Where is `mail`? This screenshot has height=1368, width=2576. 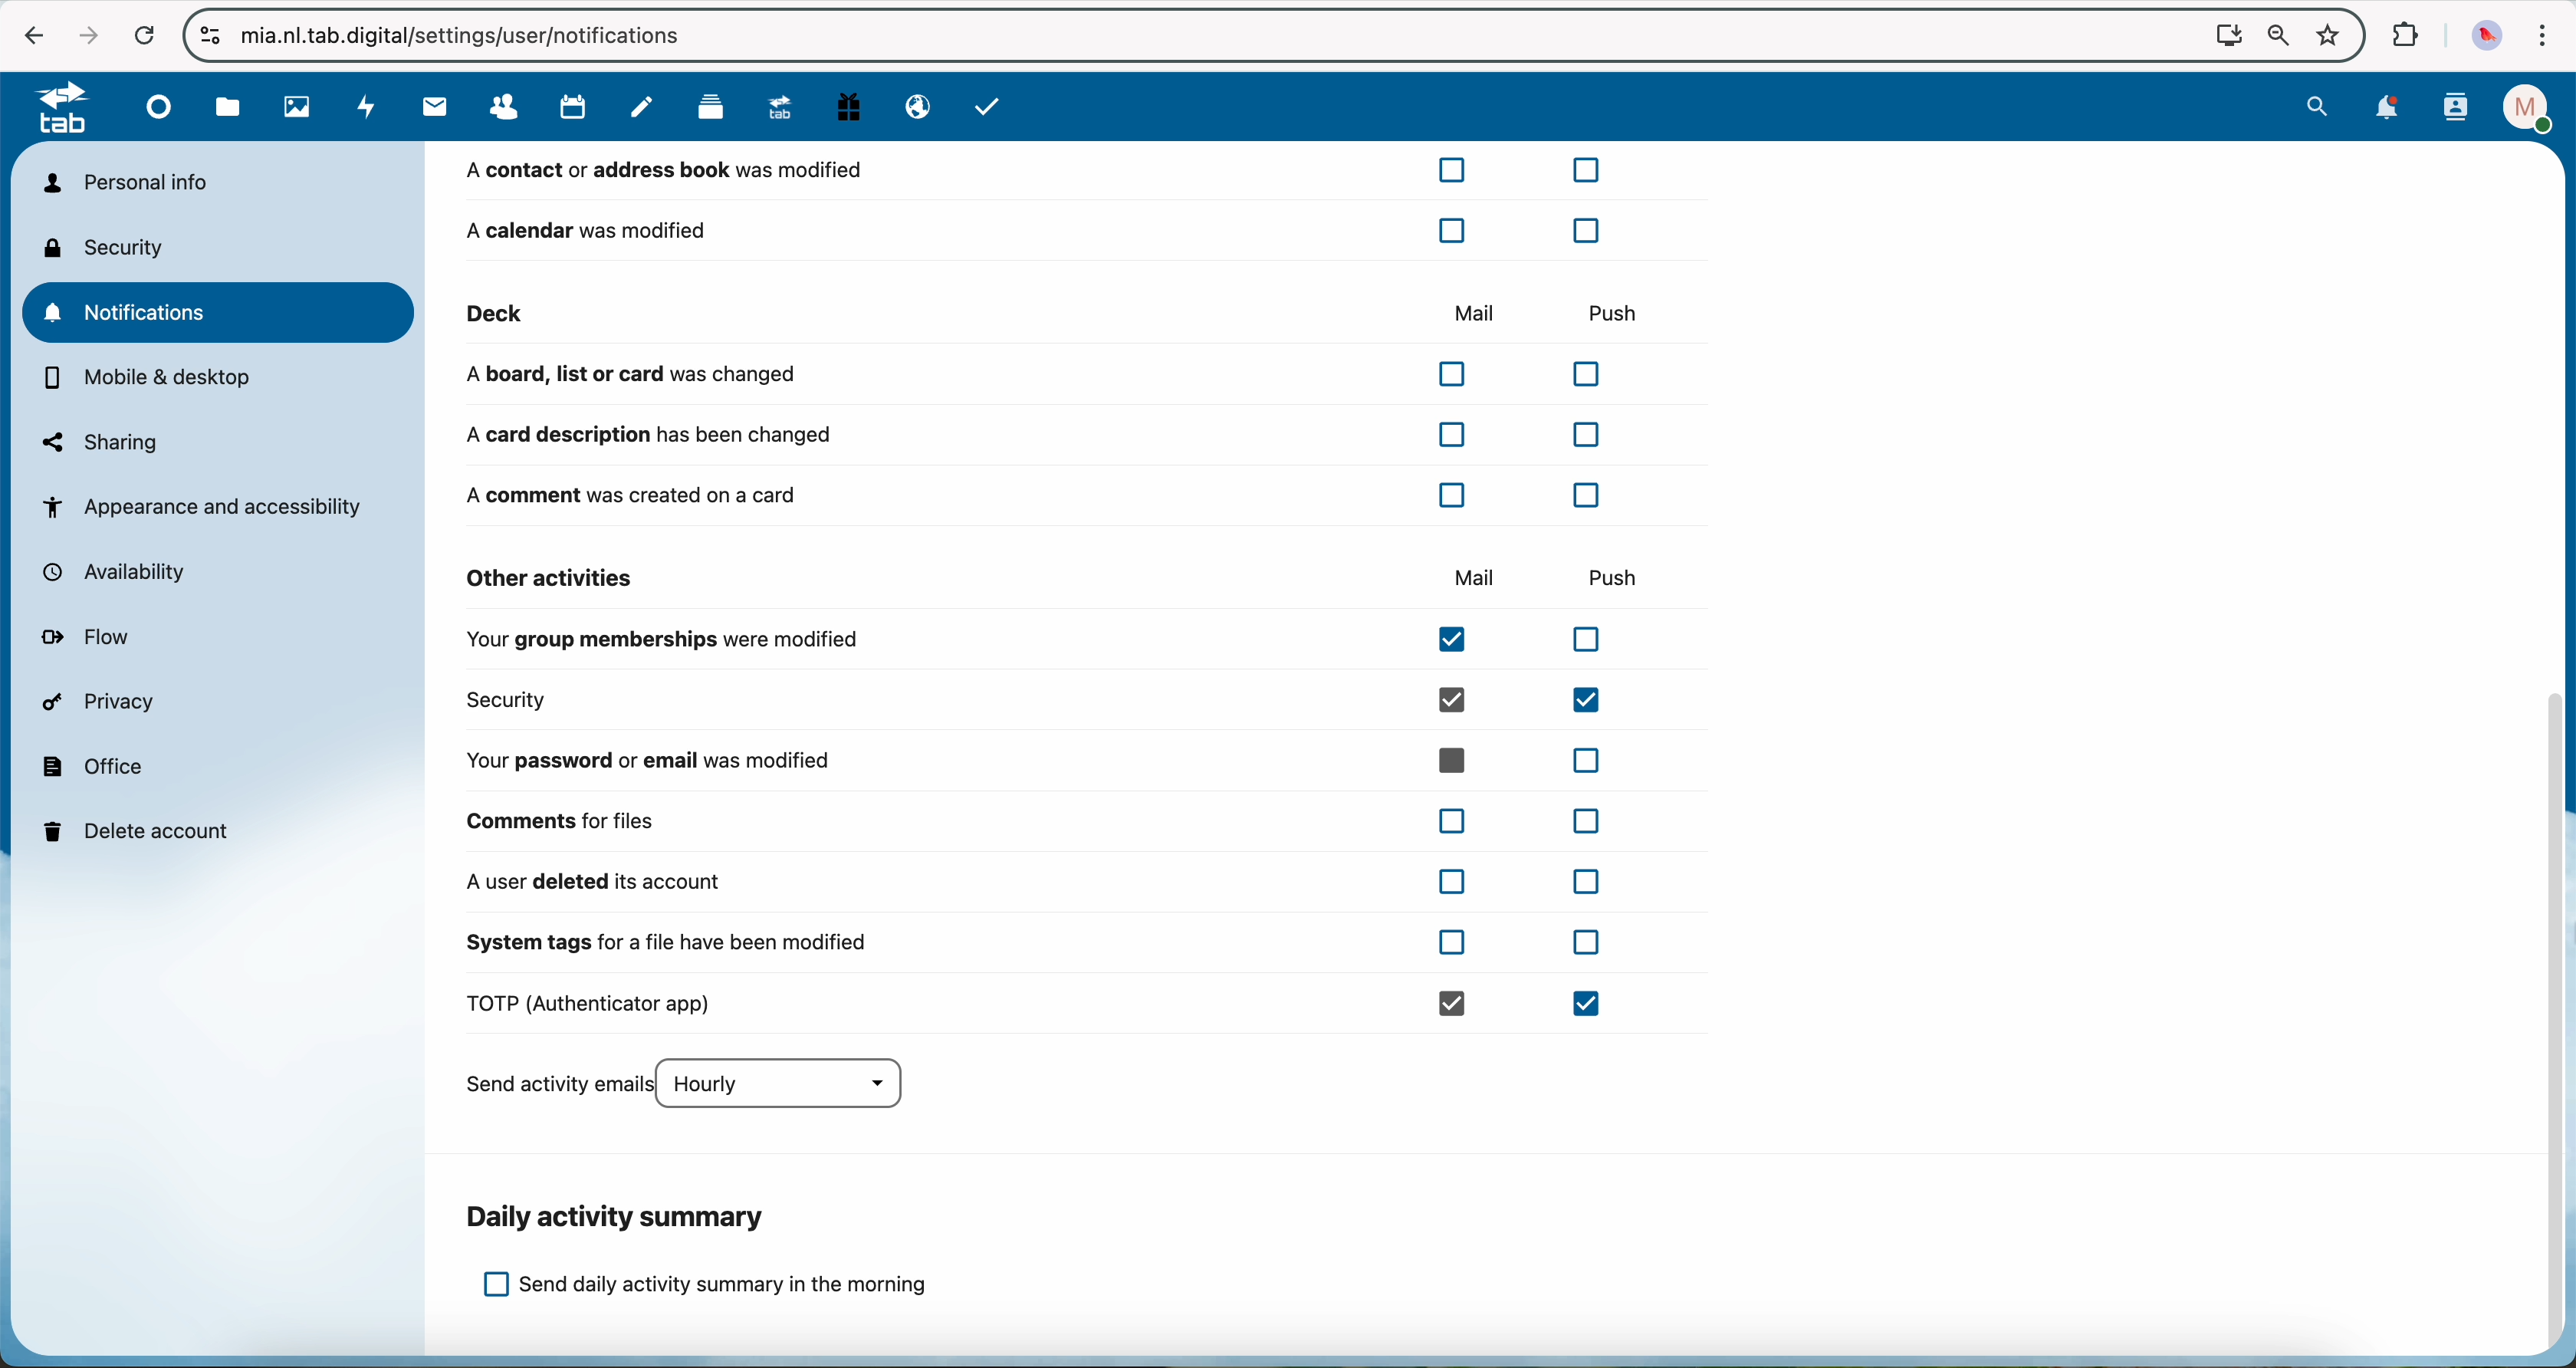
mail is located at coordinates (1476, 579).